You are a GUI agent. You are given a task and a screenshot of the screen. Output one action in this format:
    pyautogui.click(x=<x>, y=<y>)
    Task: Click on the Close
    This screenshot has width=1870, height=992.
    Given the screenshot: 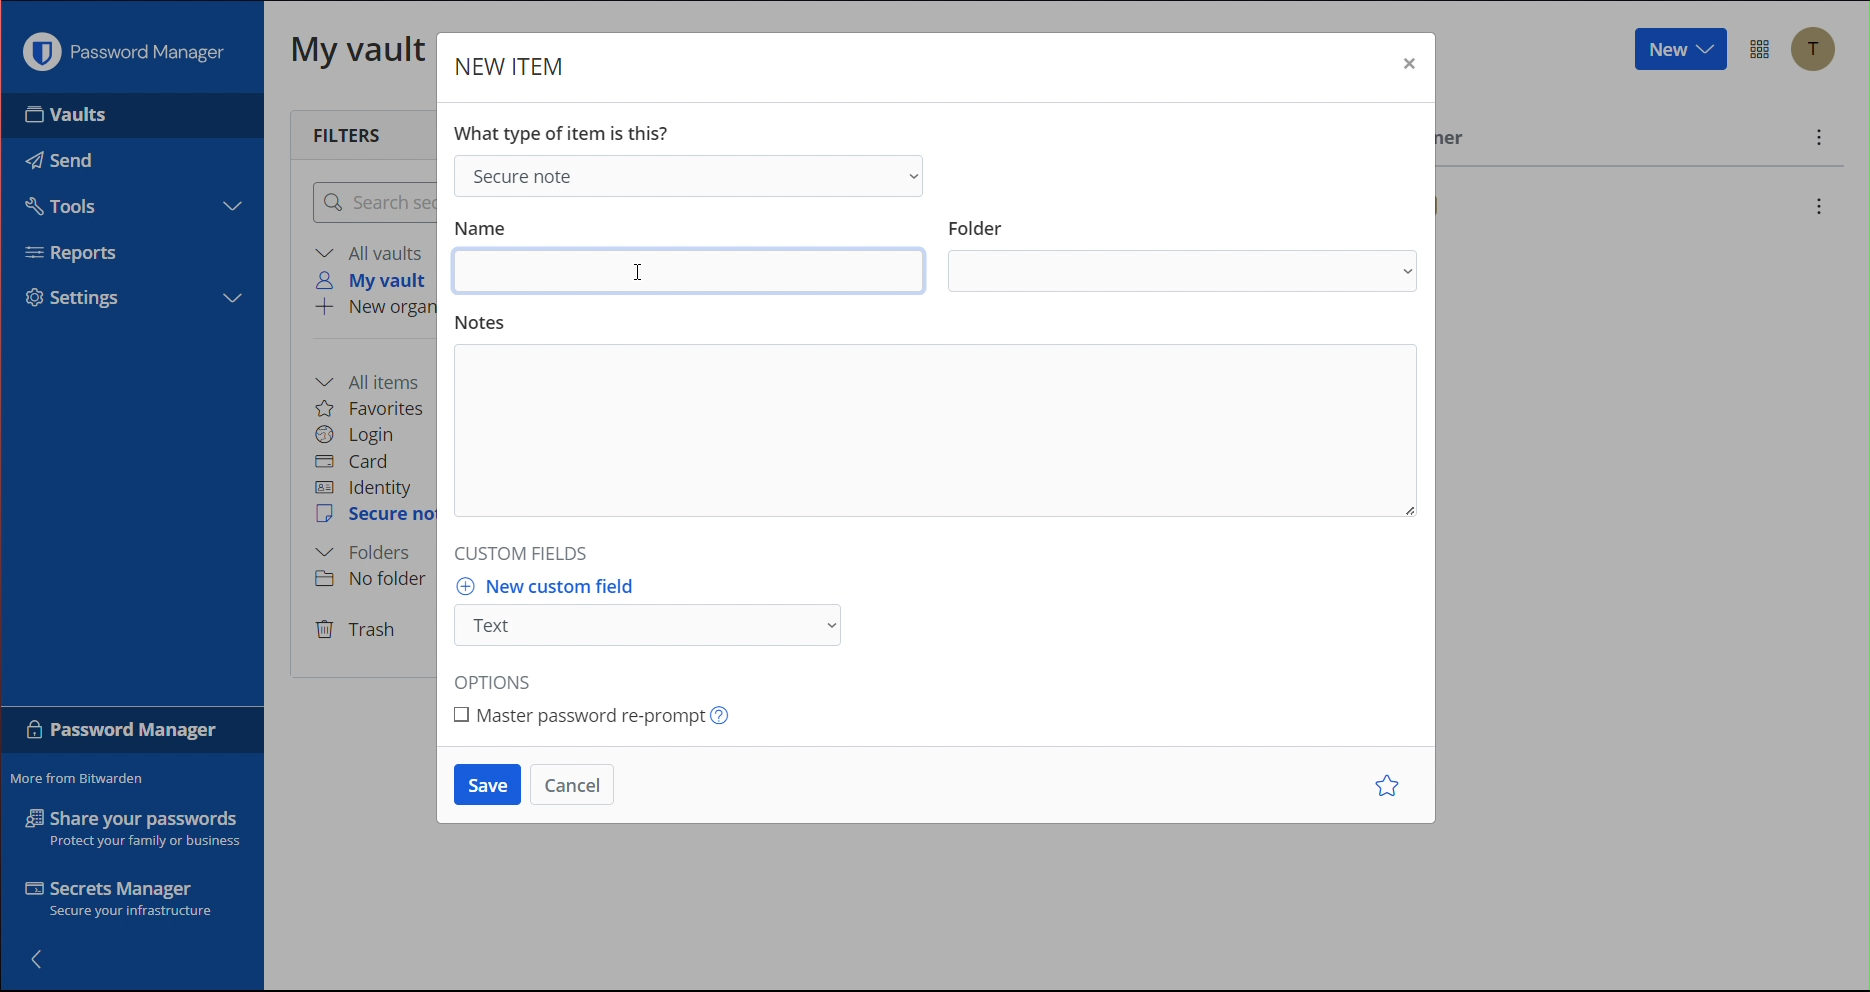 What is the action you would take?
    pyautogui.click(x=1407, y=68)
    